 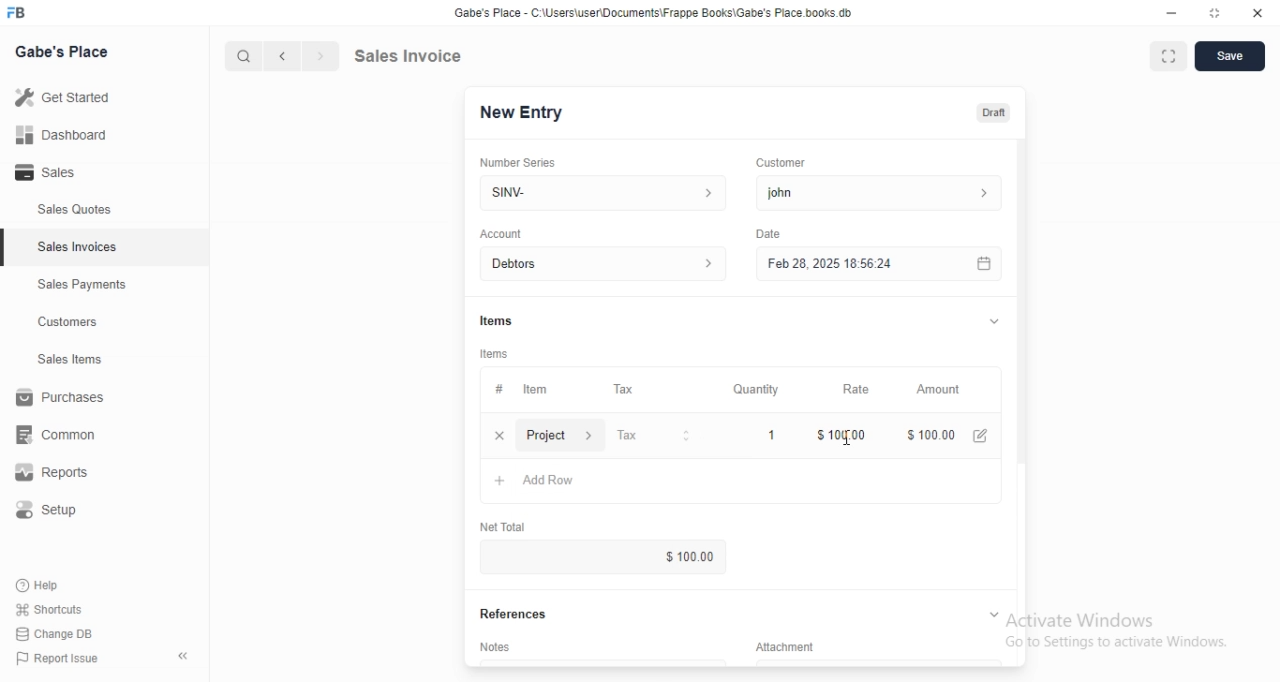 What do you see at coordinates (501, 233) in the screenshot?
I see `‘Account` at bounding box center [501, 233].